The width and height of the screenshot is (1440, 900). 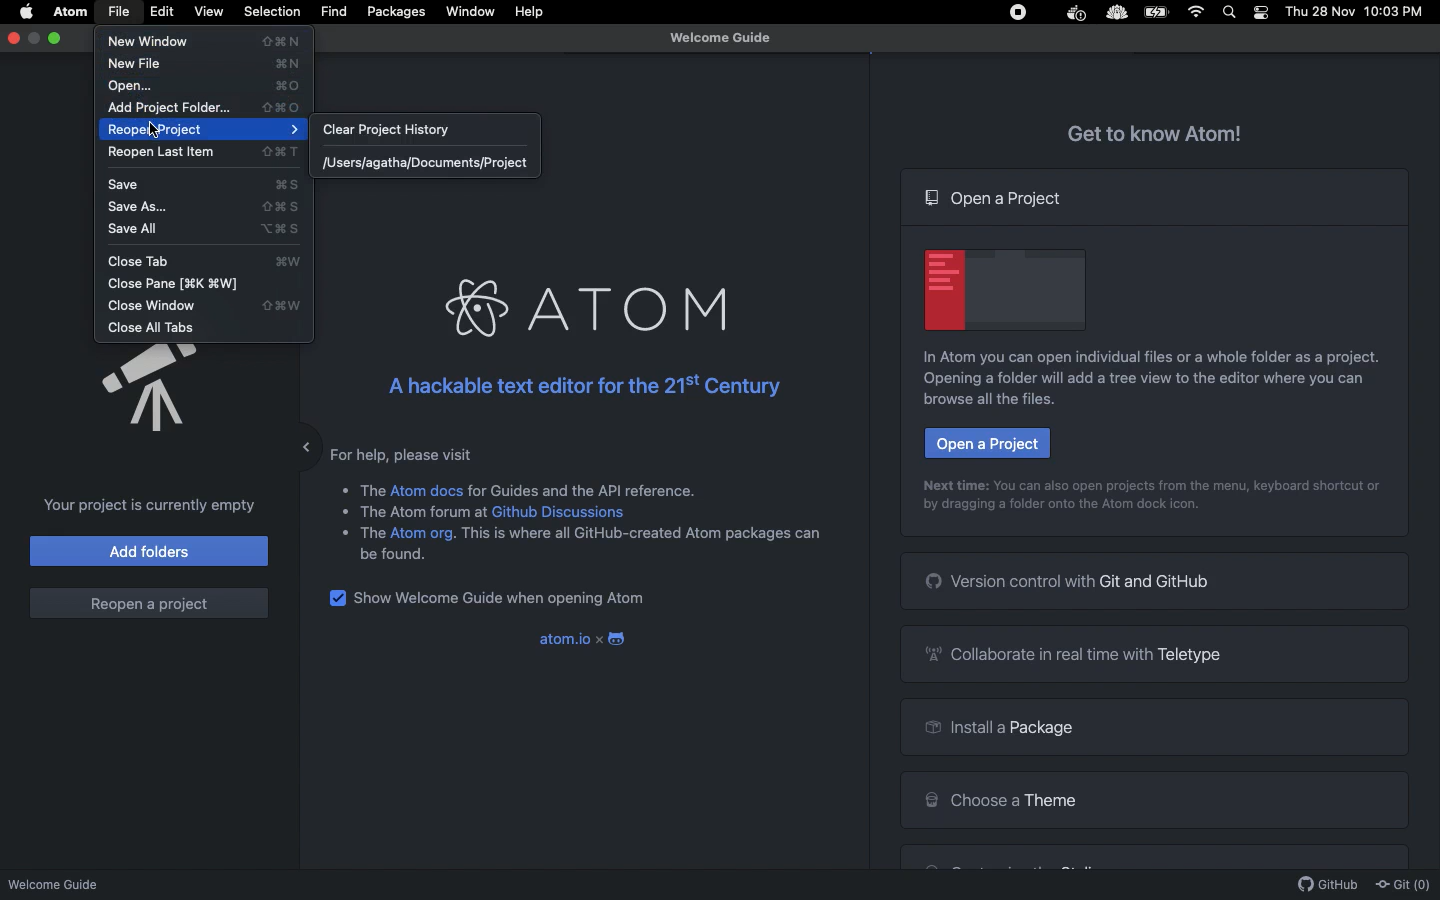 I want to click on Logo, so click(x=620, y=640).